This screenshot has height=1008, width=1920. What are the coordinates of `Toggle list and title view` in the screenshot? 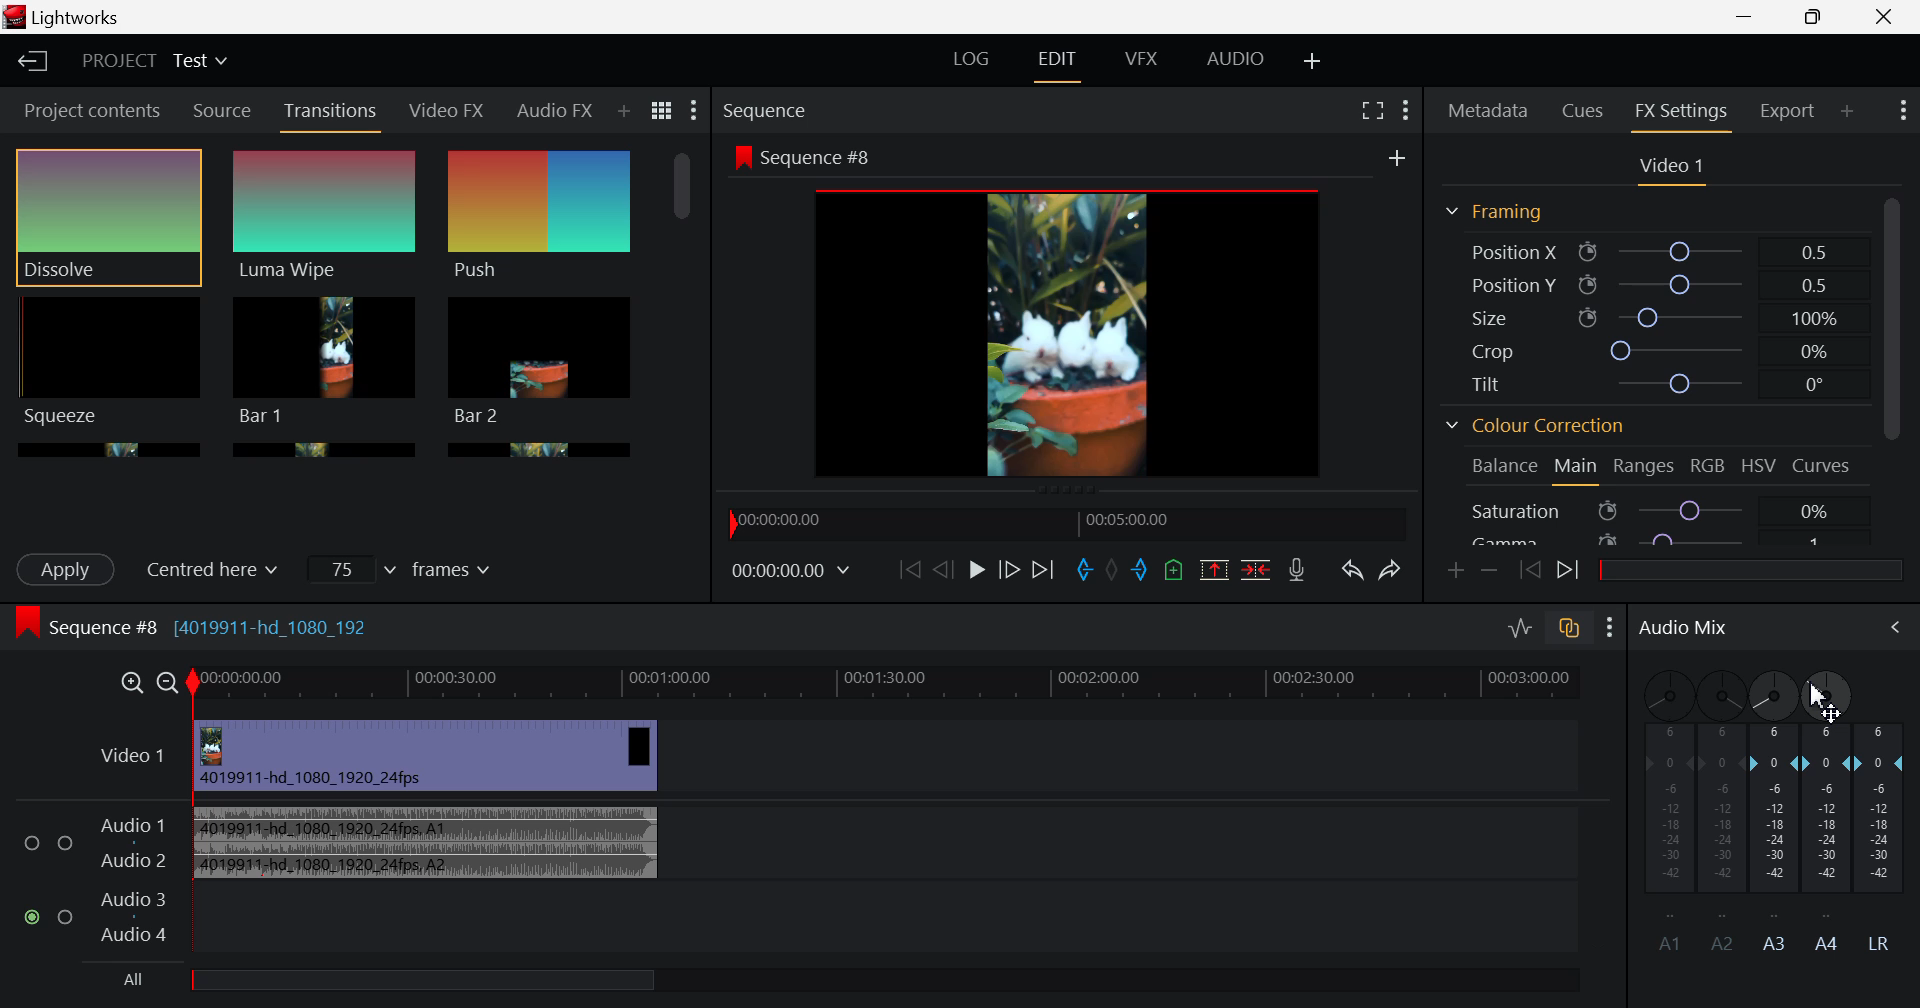 It's located at (664, 112).